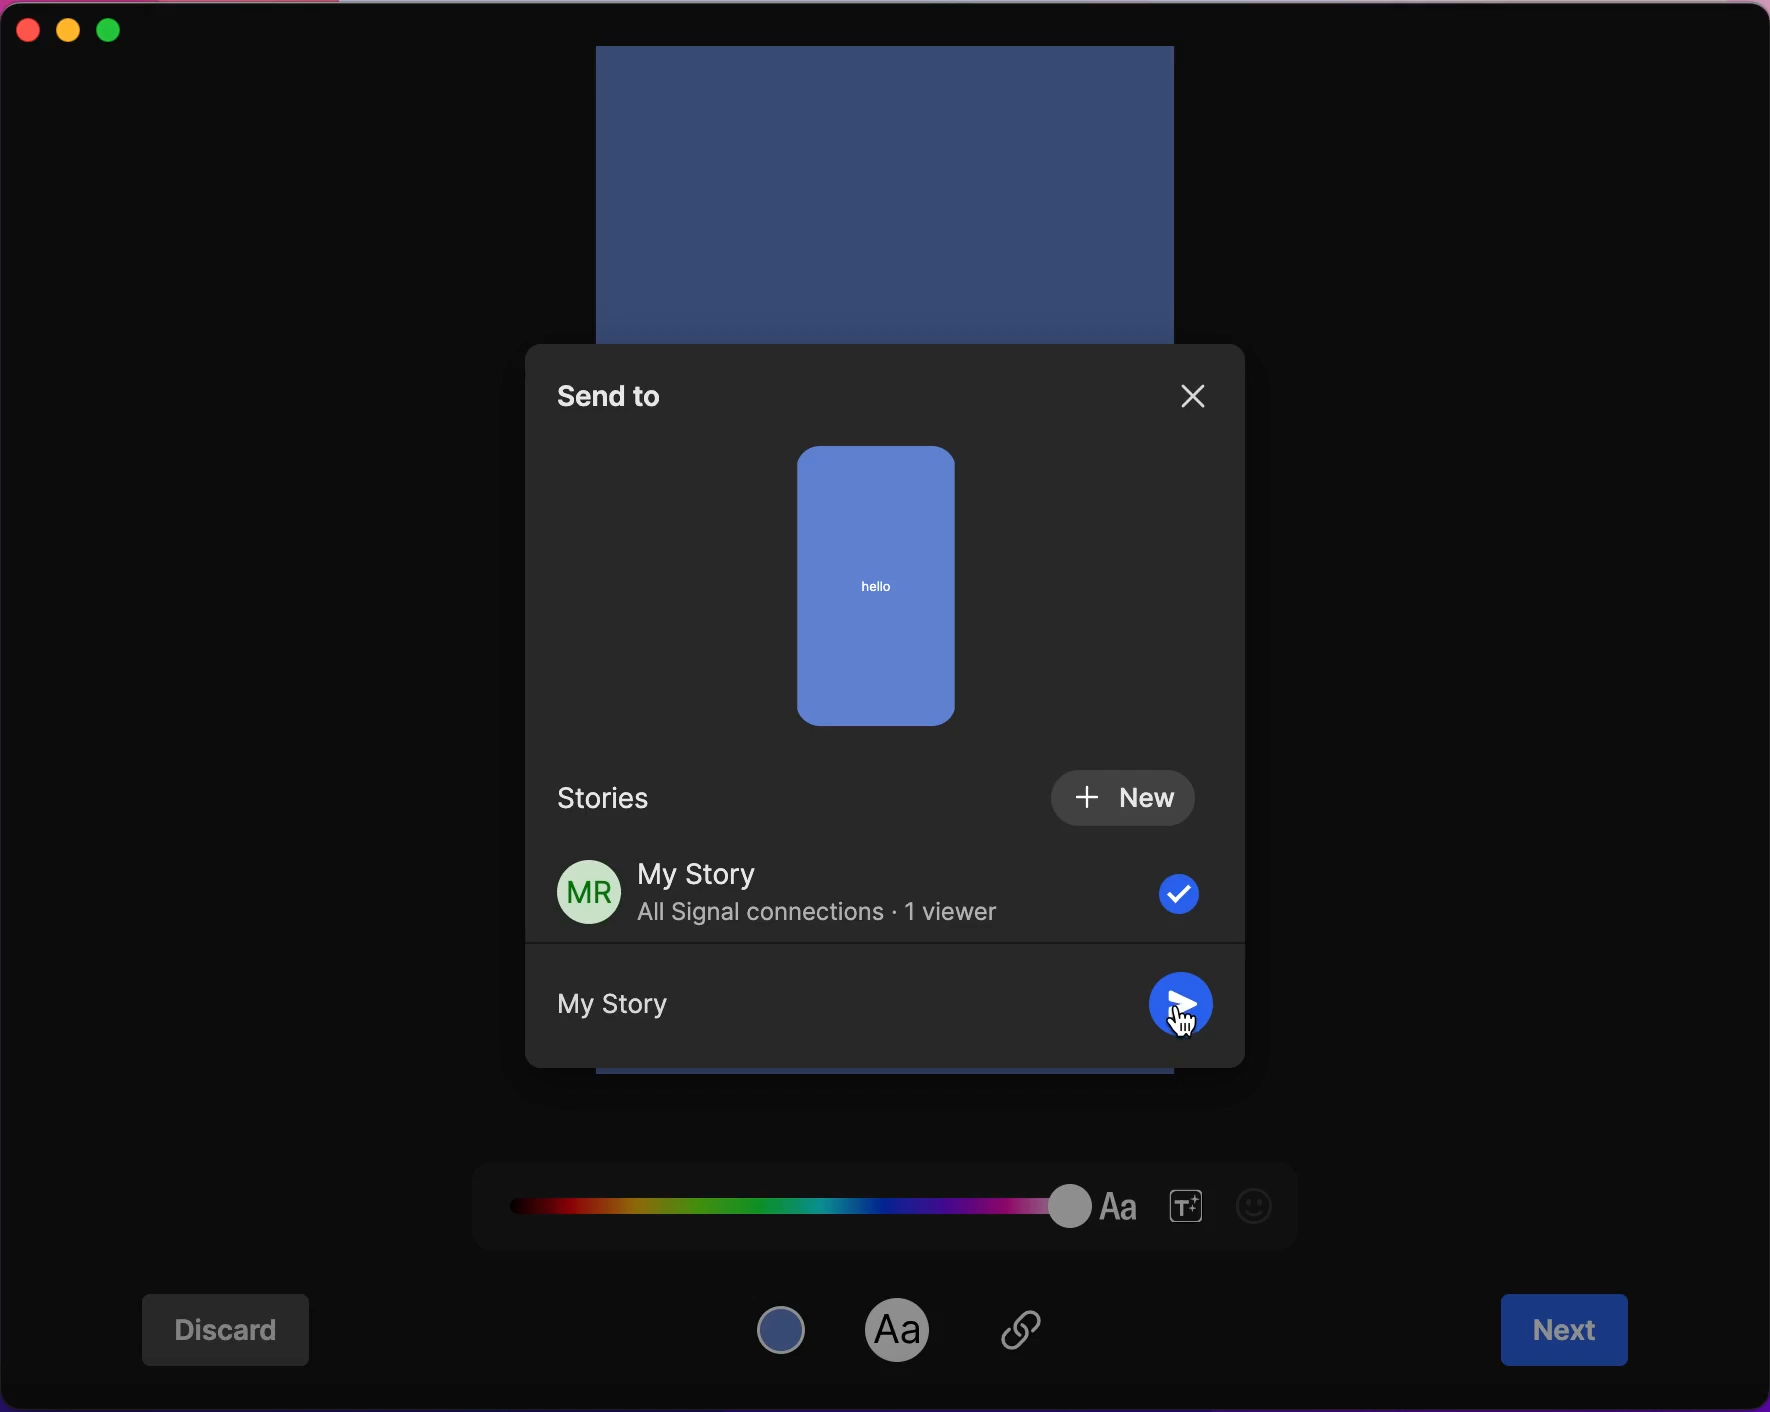  Describe the element at coordinates (1184, 1003) in the screenshot. I see `send` at that location.